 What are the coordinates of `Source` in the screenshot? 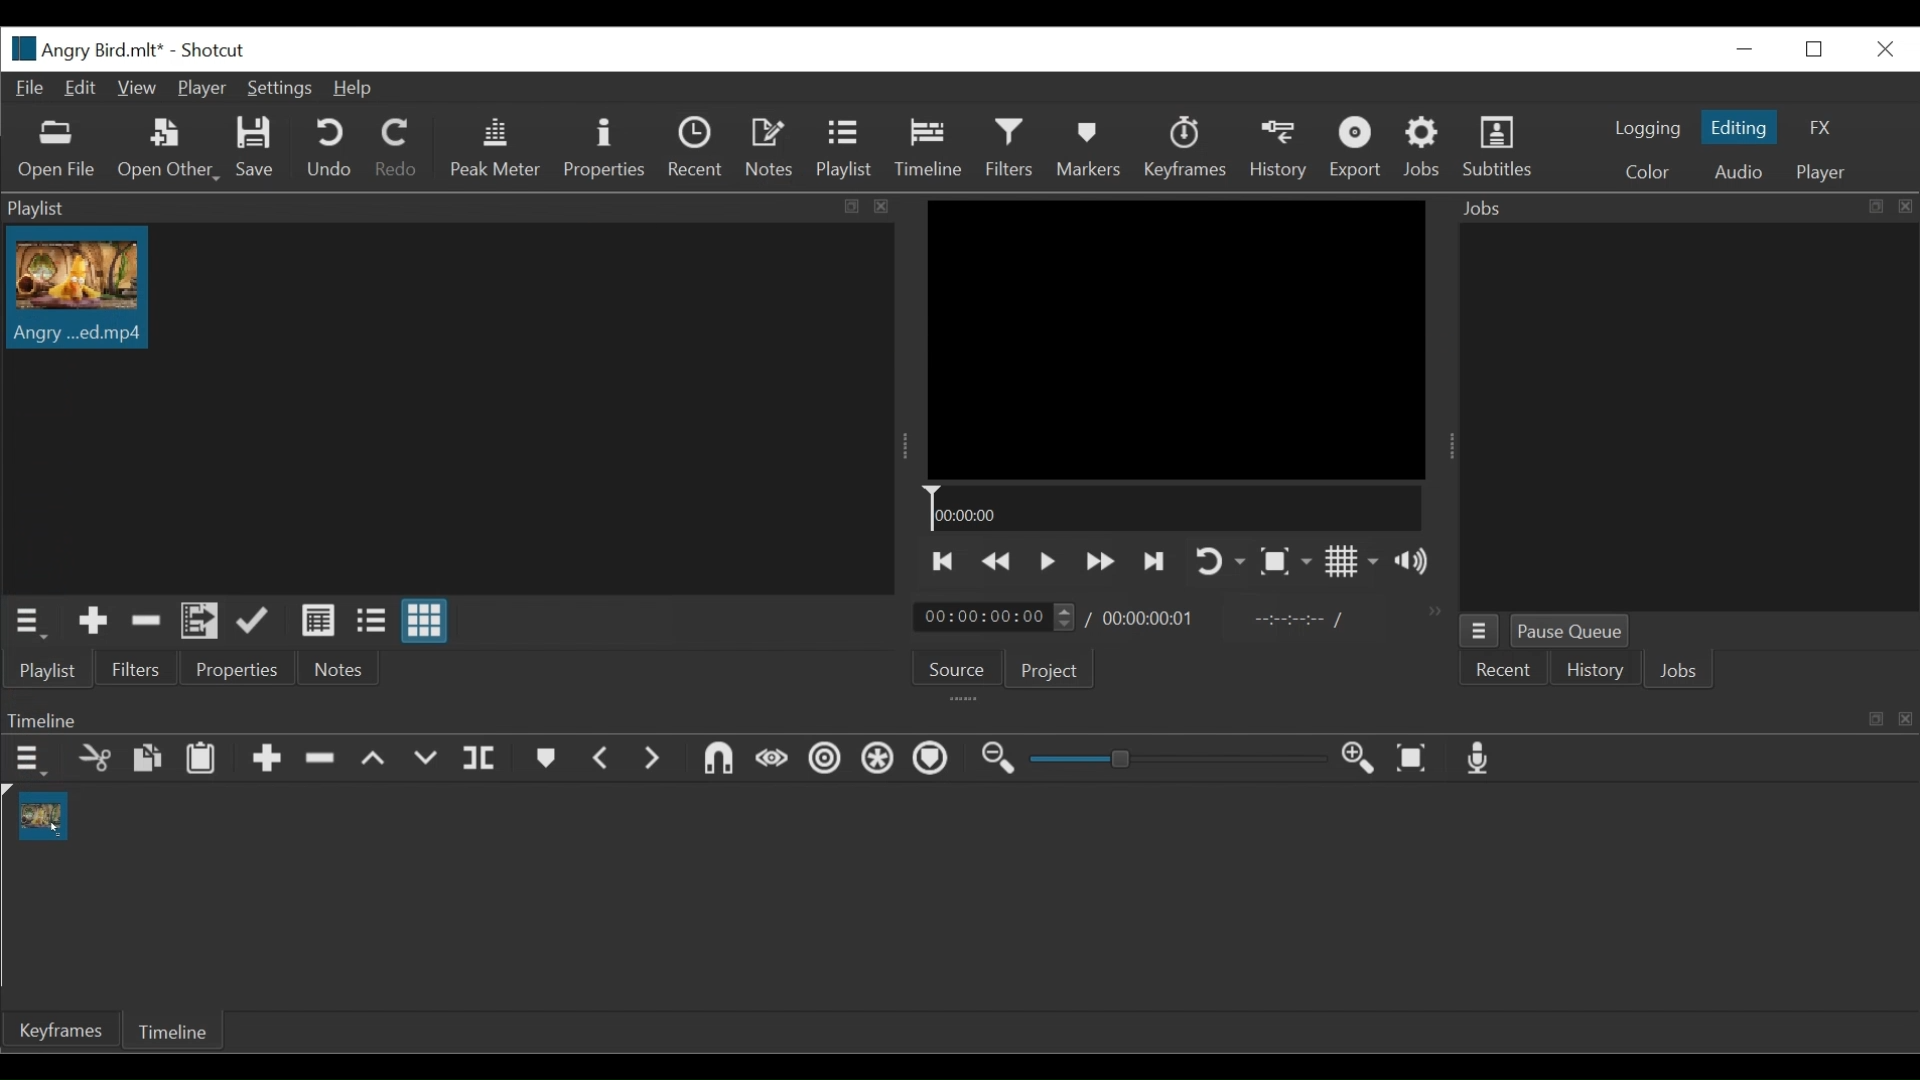 It's located at (957, 669).